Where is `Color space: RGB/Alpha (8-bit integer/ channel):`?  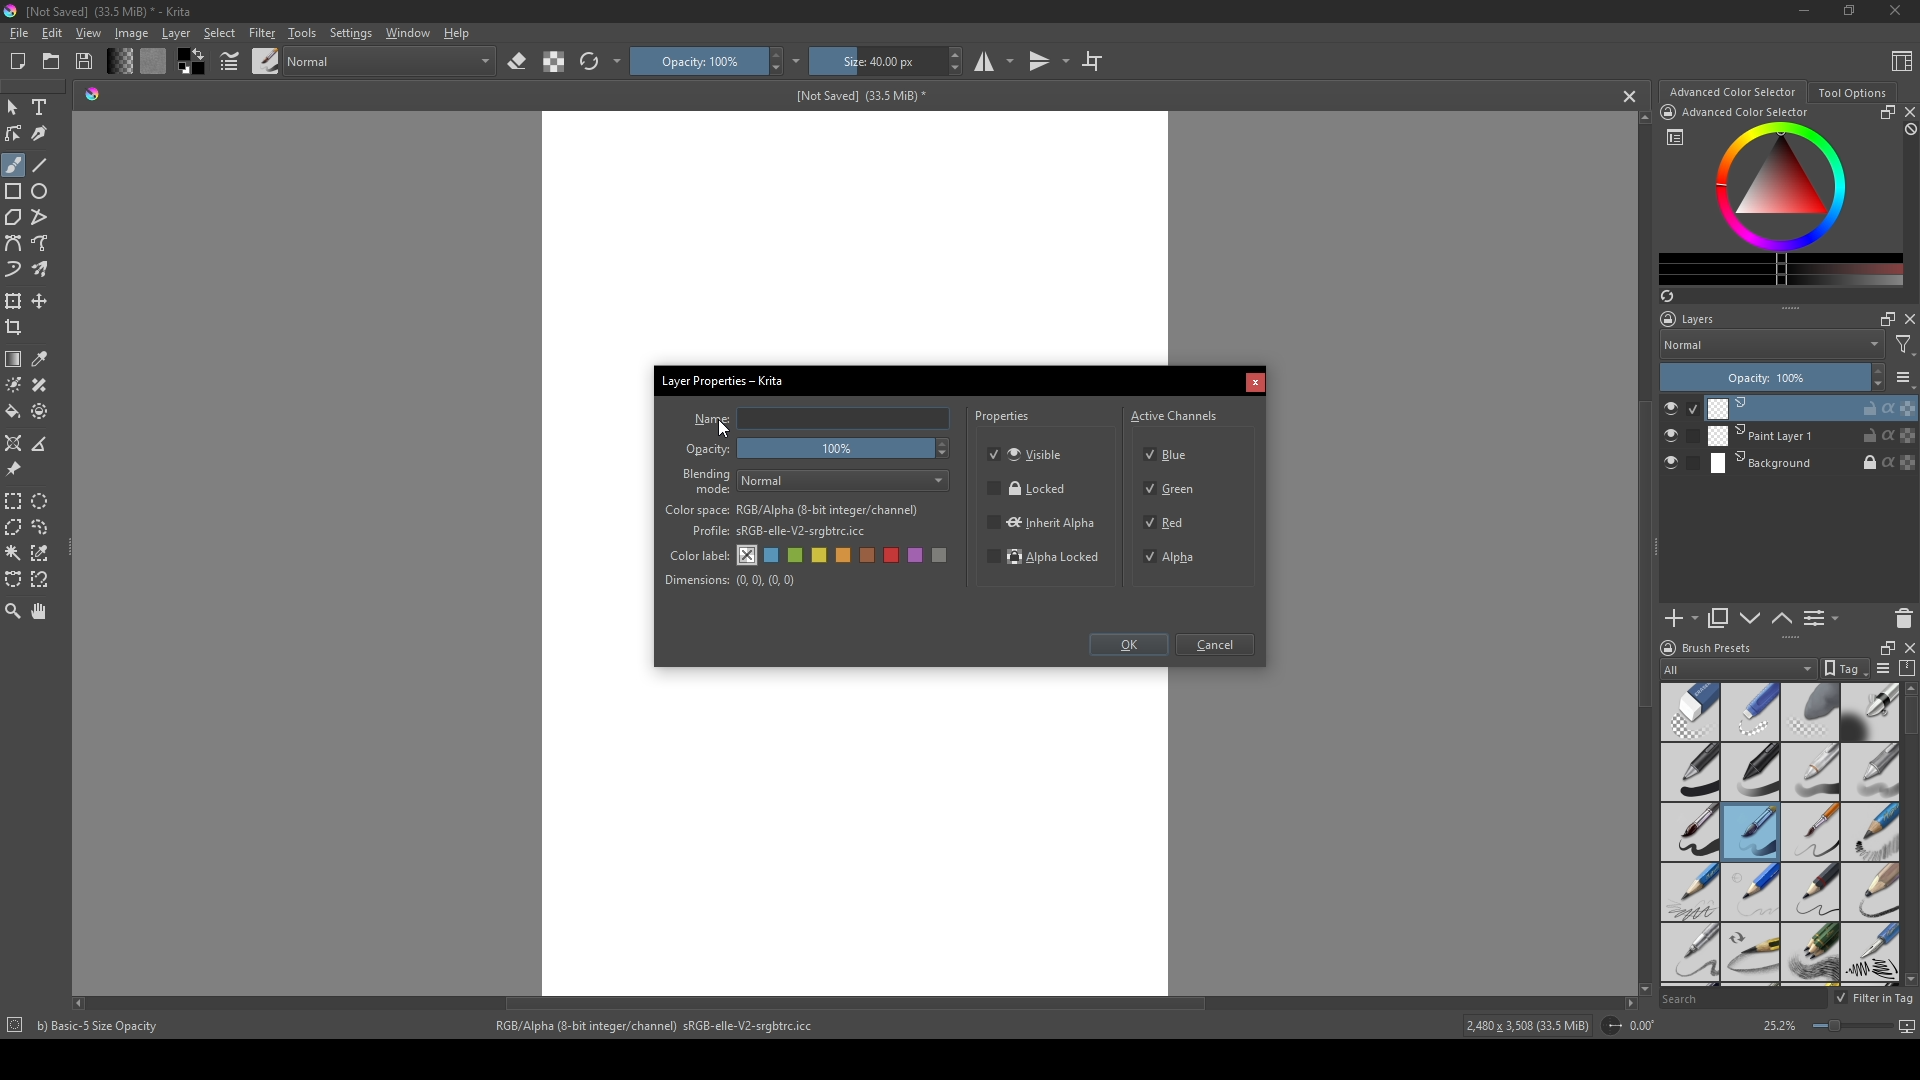 Color space: RGB/Alpha (8-bit integer/ channel): is located at coordinates (792, 510).